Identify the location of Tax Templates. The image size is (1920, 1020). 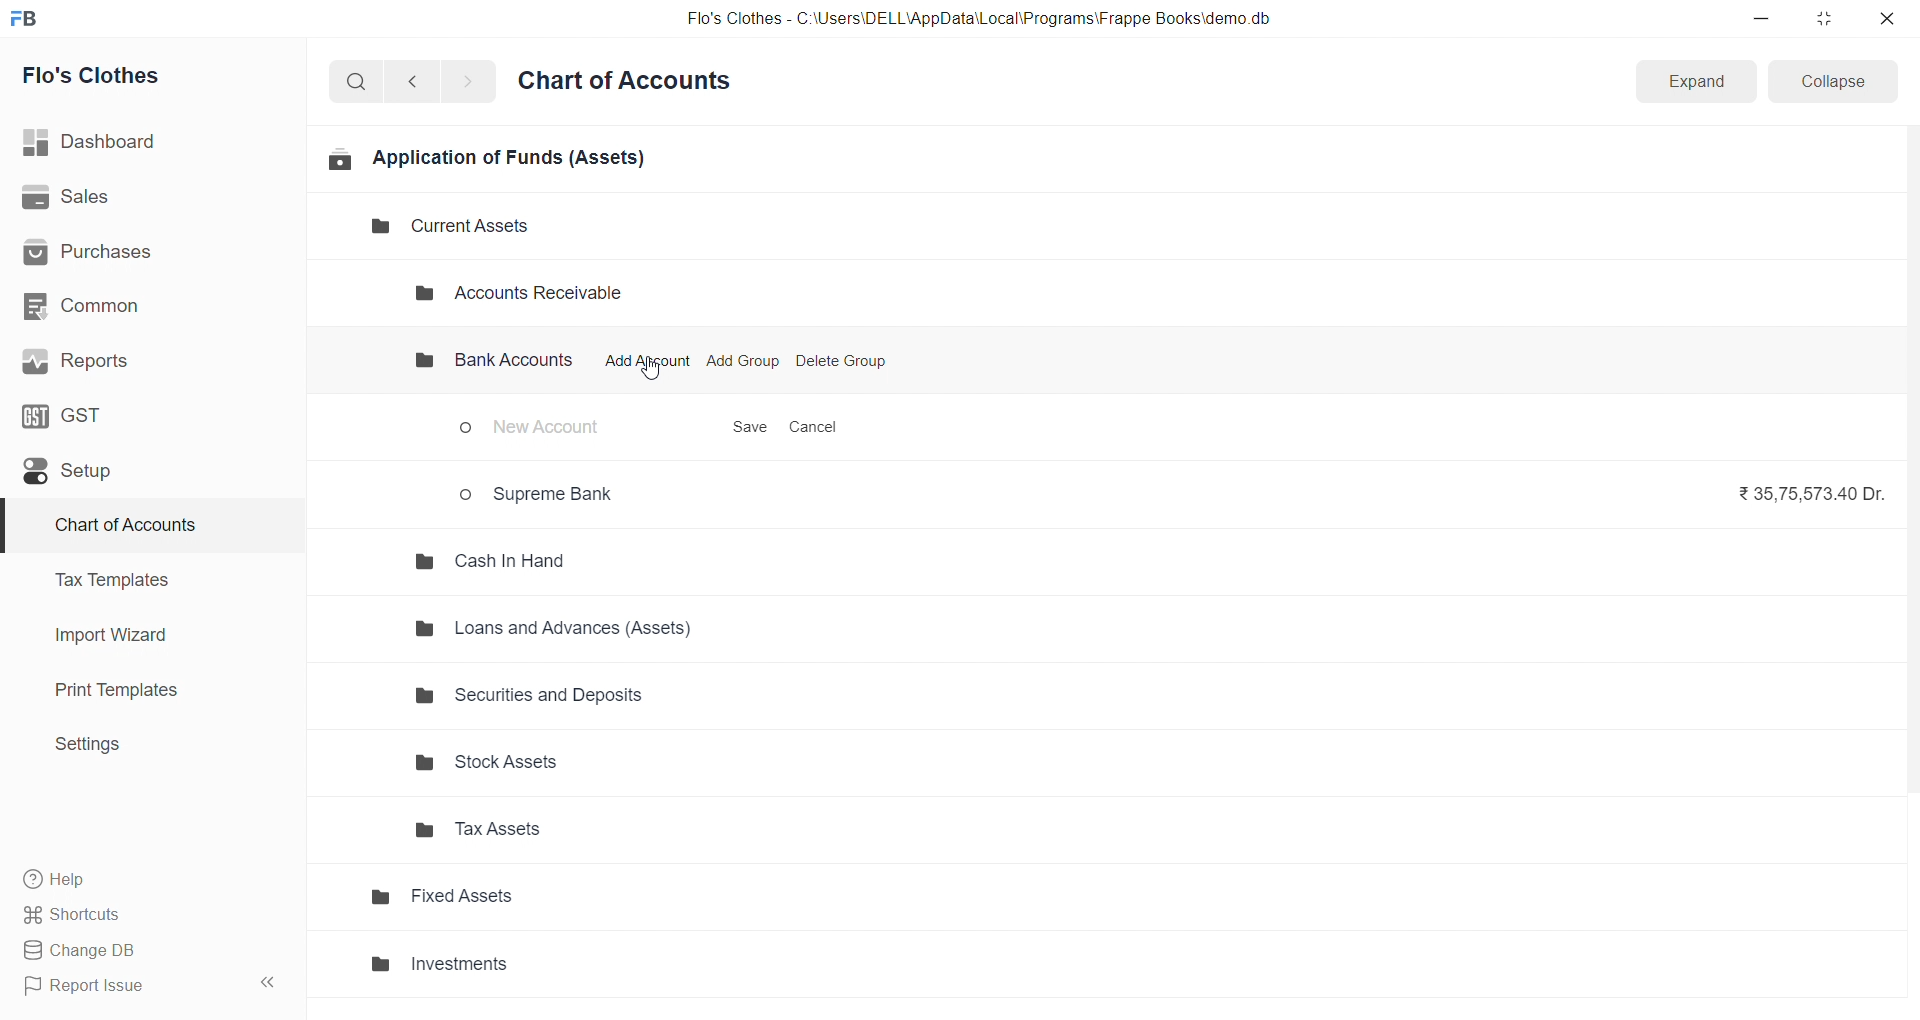
(141, 580).